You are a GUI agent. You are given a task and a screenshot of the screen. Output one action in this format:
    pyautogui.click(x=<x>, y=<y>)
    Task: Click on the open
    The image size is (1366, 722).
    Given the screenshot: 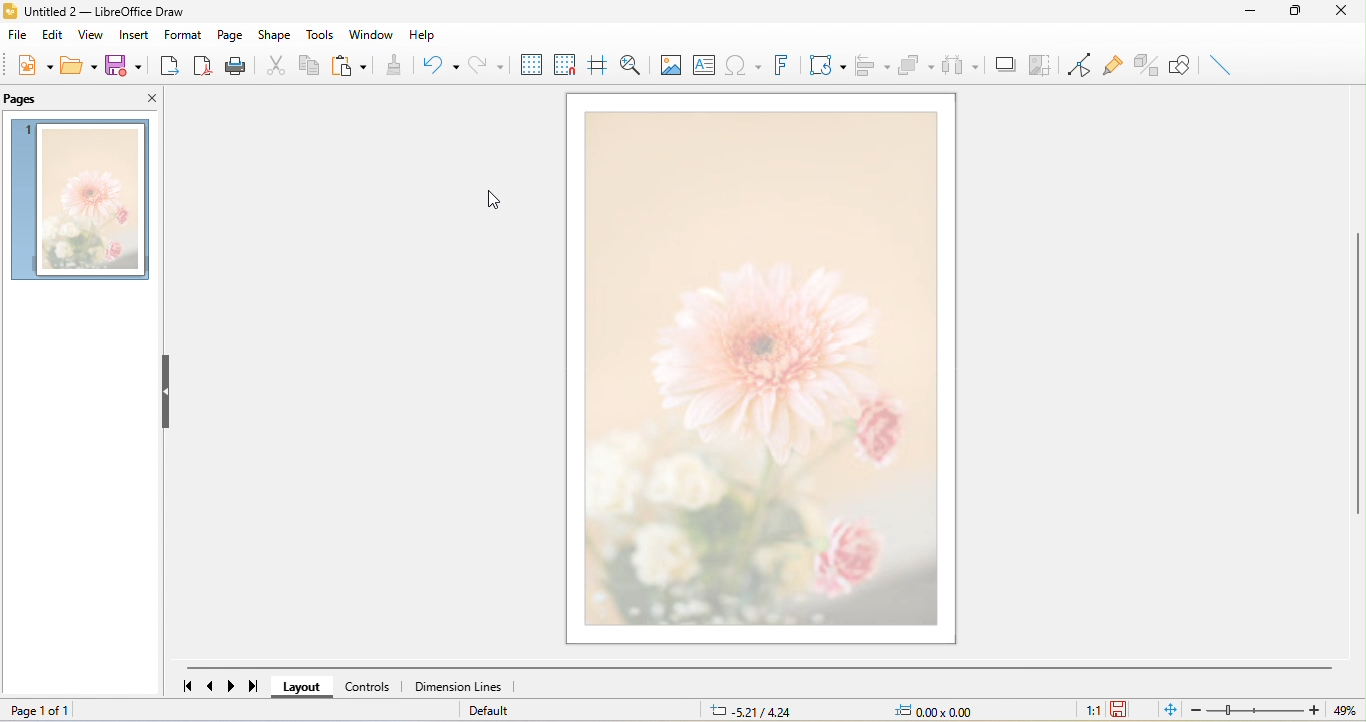 What is the action you would take?
    pyautogui.click(x=77, y=62)
    